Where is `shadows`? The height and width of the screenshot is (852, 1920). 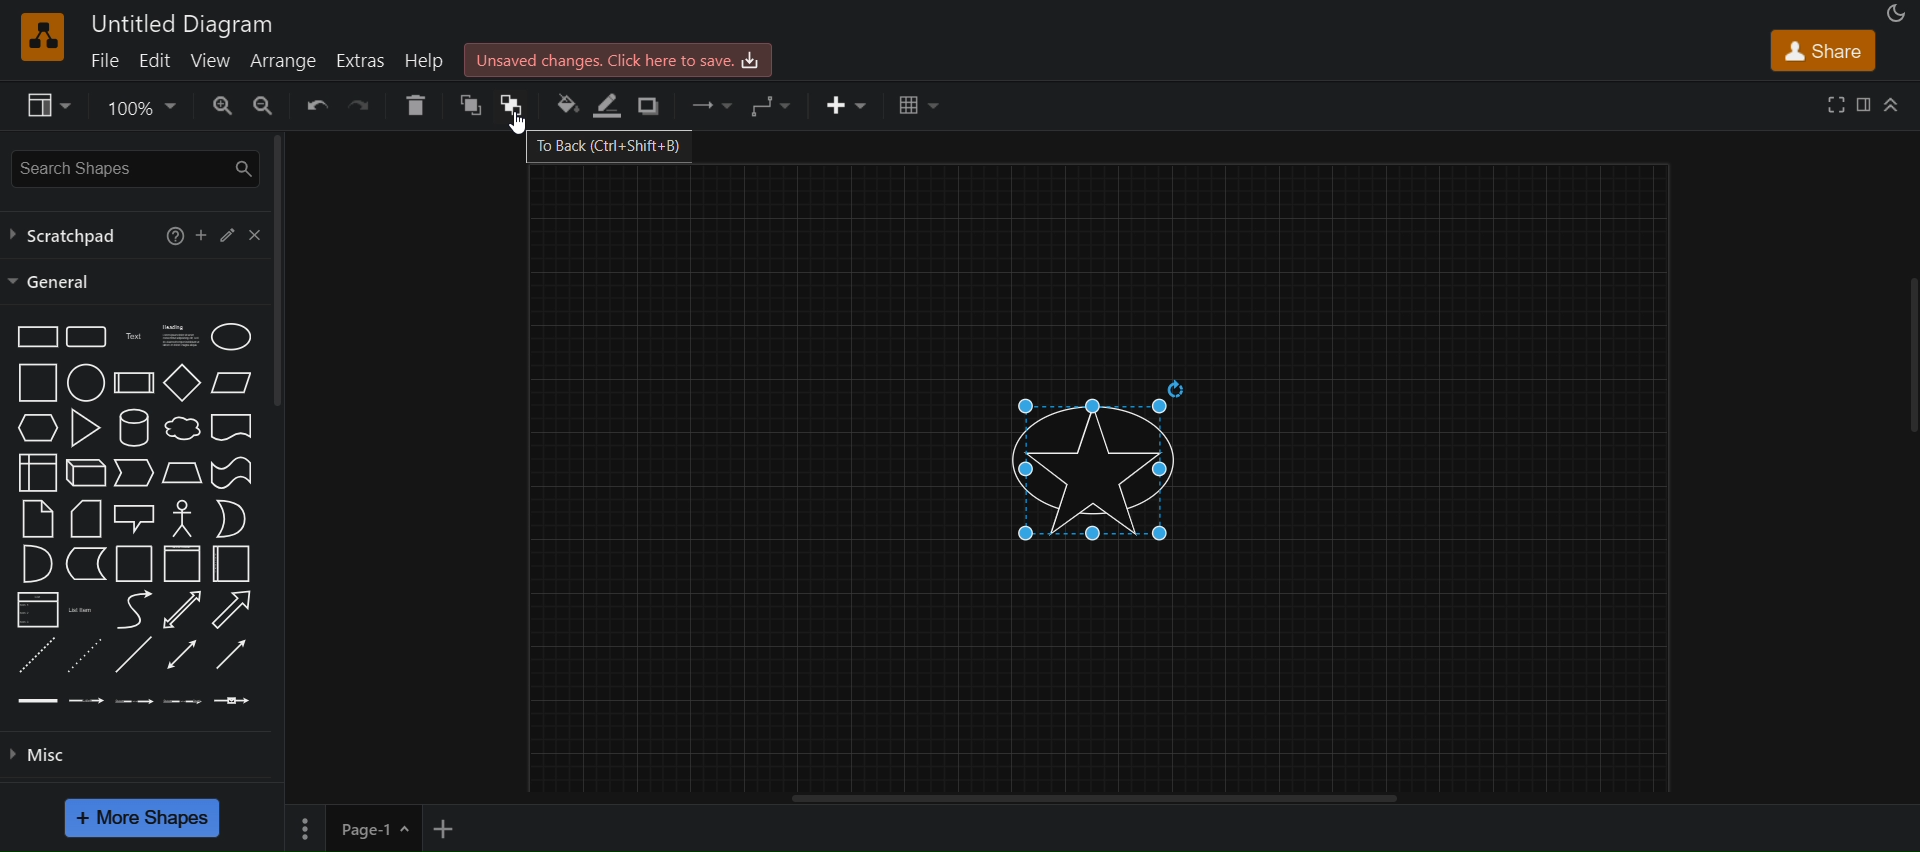
shadows is located at coordinates (654, 108).